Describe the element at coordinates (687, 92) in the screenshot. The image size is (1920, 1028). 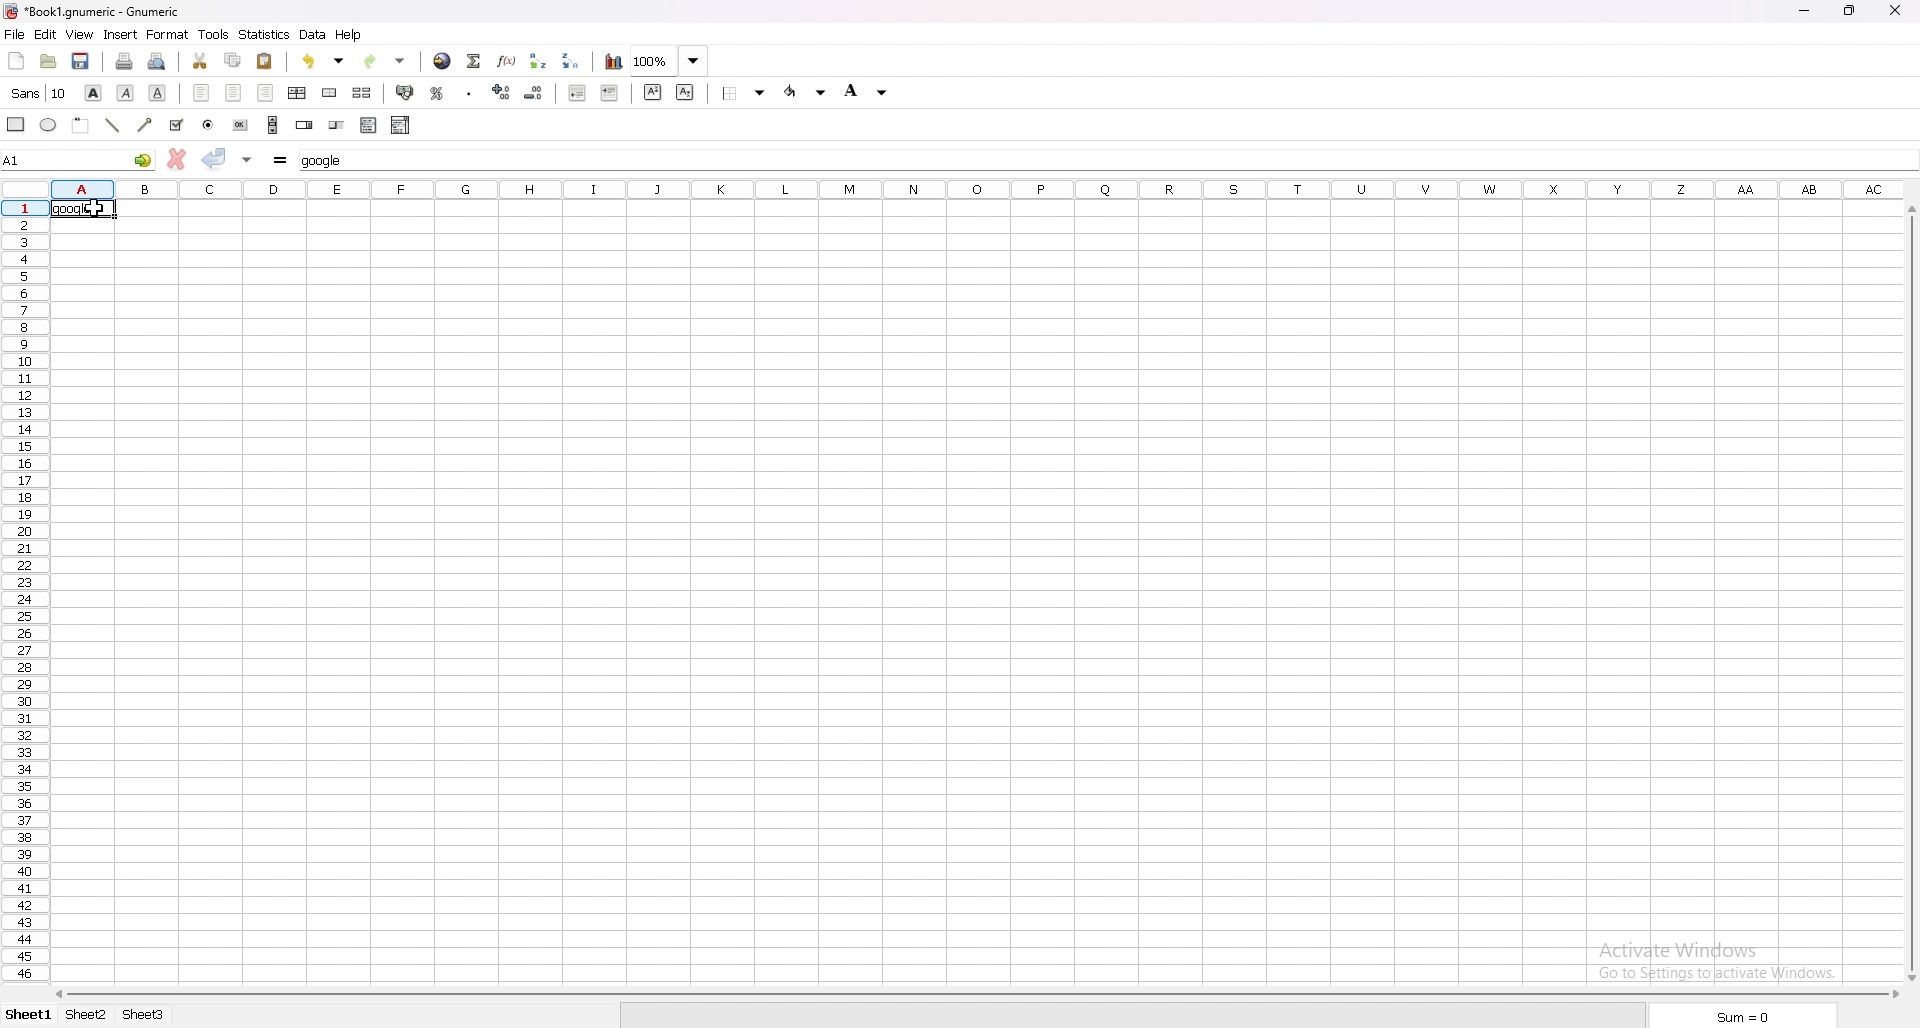
I see `subscript` at that location.